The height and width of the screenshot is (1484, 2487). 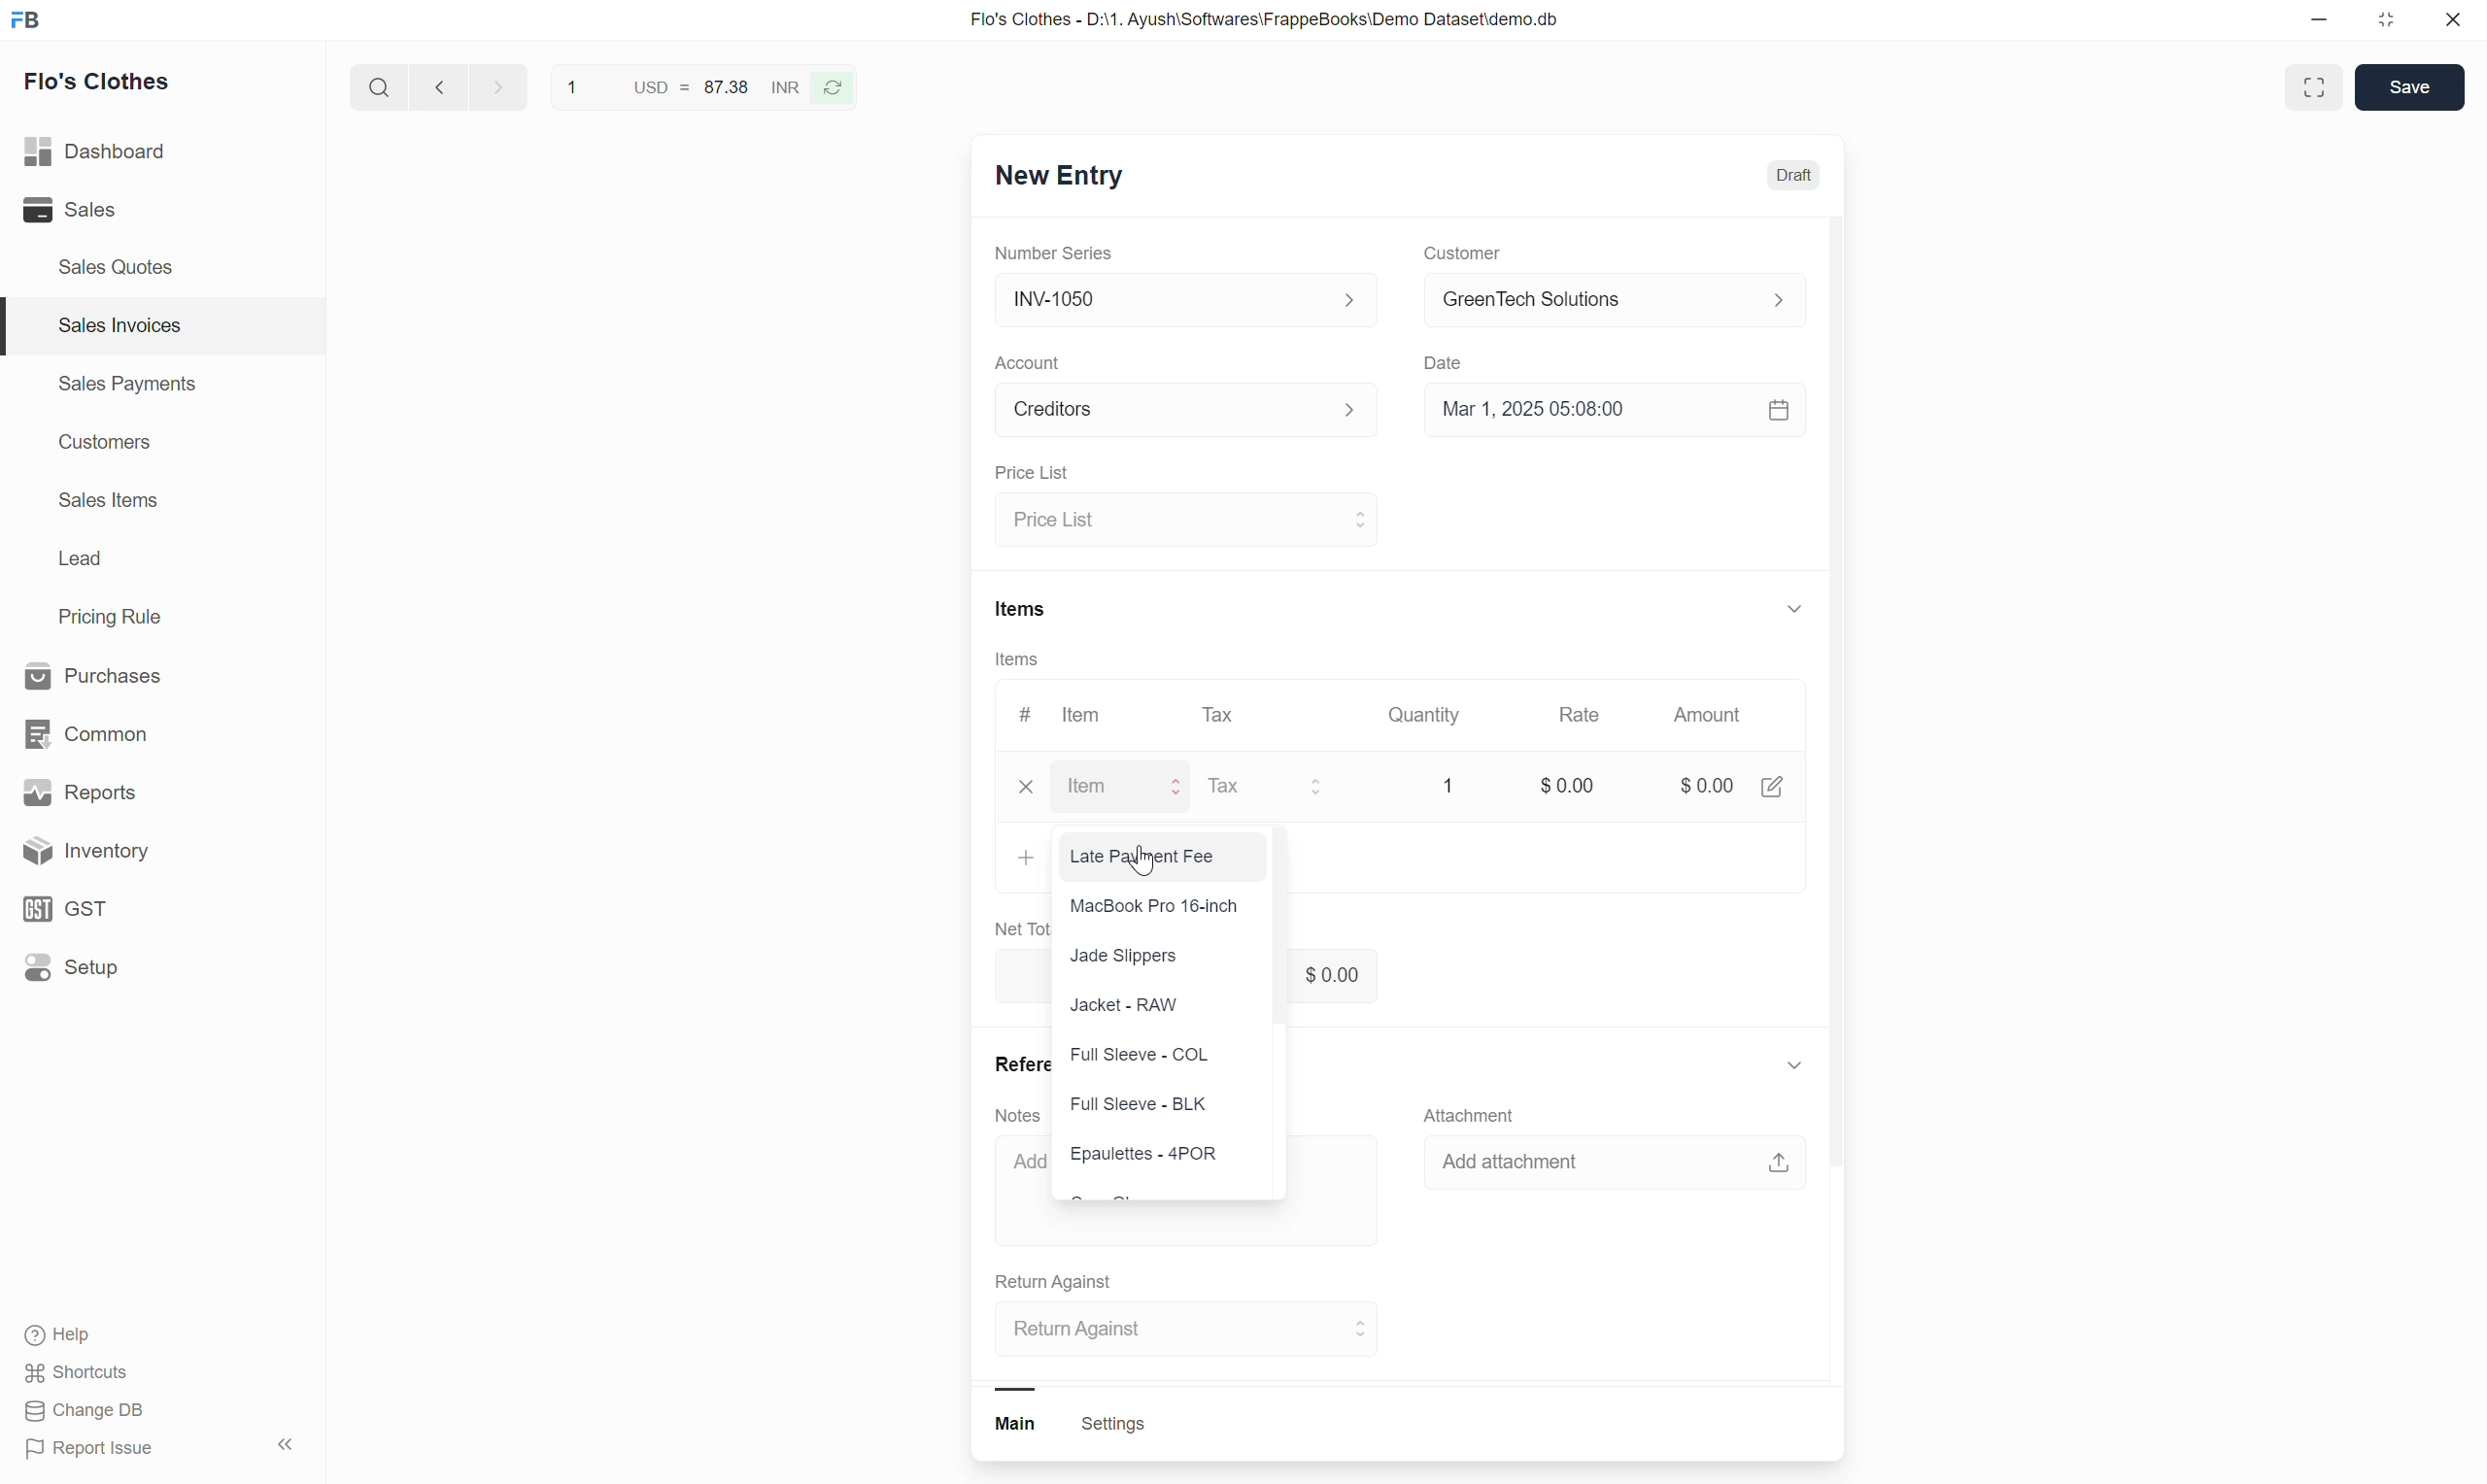 What do you see at coordinates (1145, 864) in the screenshot?
I see `cursor ` at bounding box center [1145, 864].